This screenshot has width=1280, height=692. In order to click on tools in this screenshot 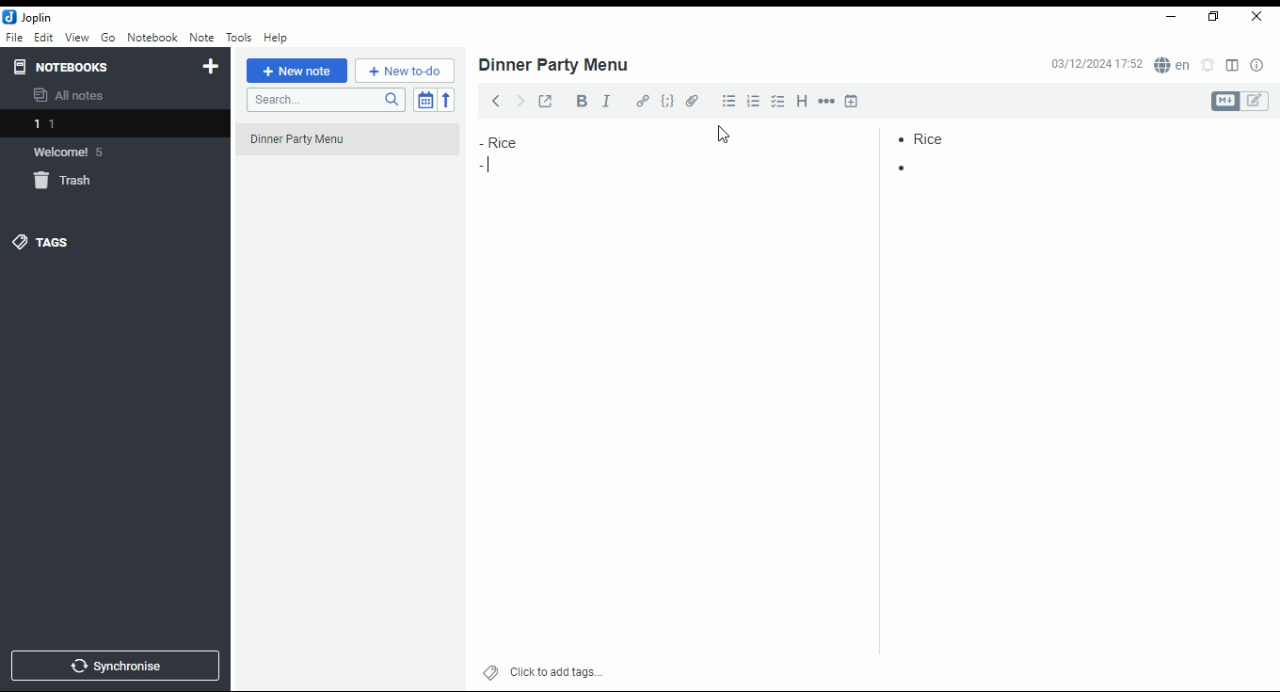, I will do `click(238, 36)`.